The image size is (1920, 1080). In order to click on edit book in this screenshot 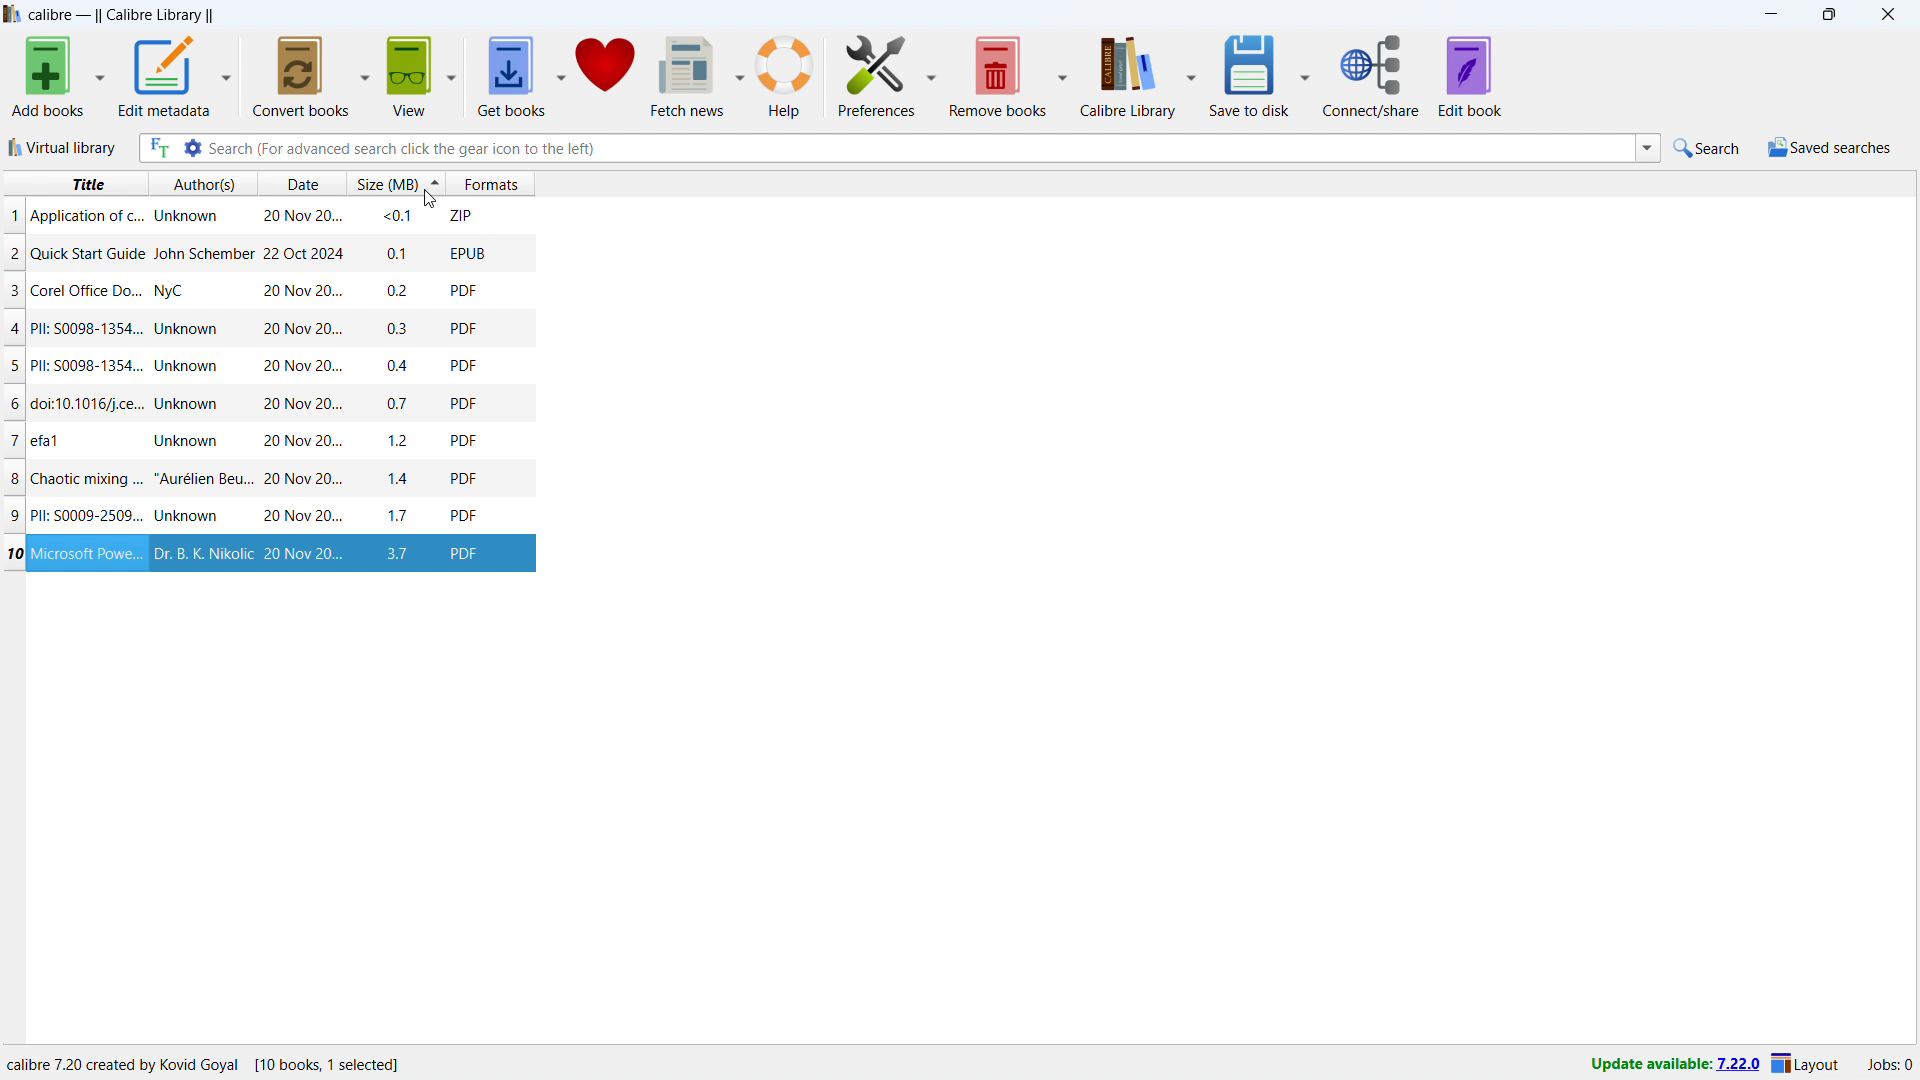, I will do `click(1470, 75)`.